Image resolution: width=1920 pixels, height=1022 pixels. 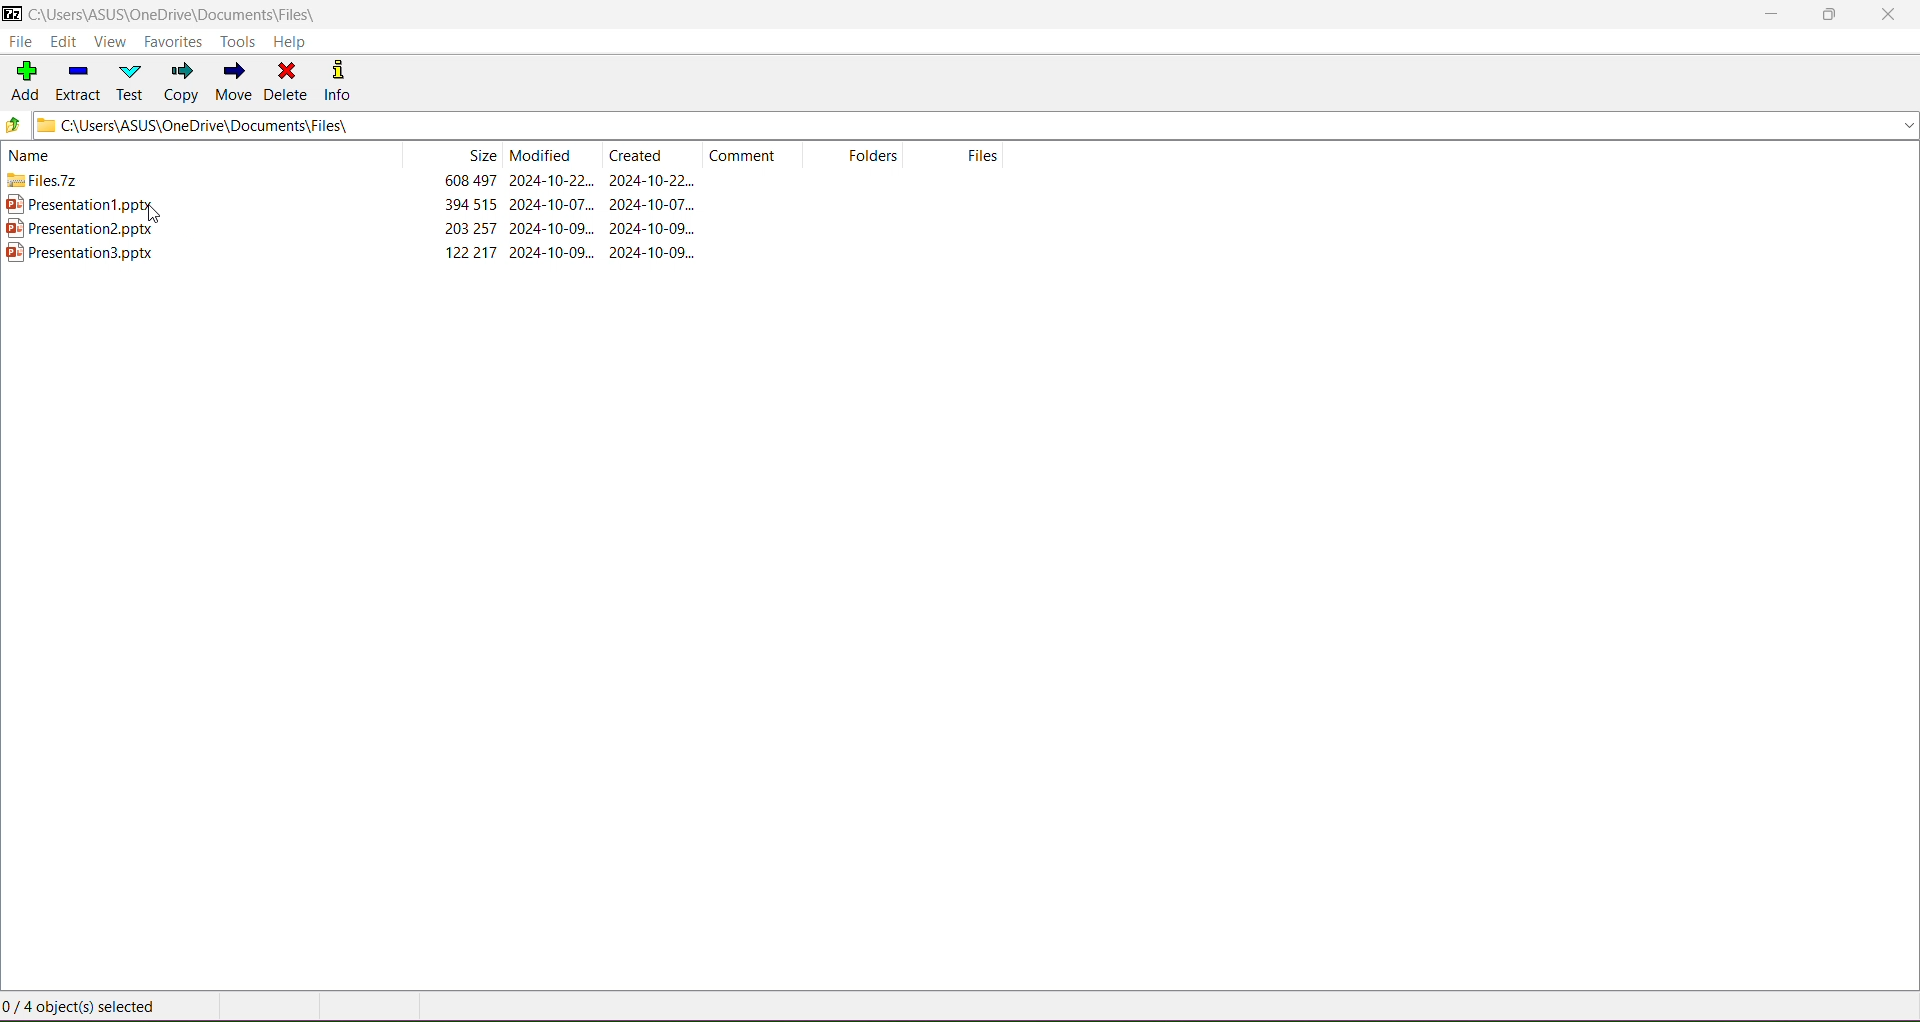 What do you see at coordinates (653, 252) in the screenshot?
I see `2024-10-09` at bounding box center [653, 252].